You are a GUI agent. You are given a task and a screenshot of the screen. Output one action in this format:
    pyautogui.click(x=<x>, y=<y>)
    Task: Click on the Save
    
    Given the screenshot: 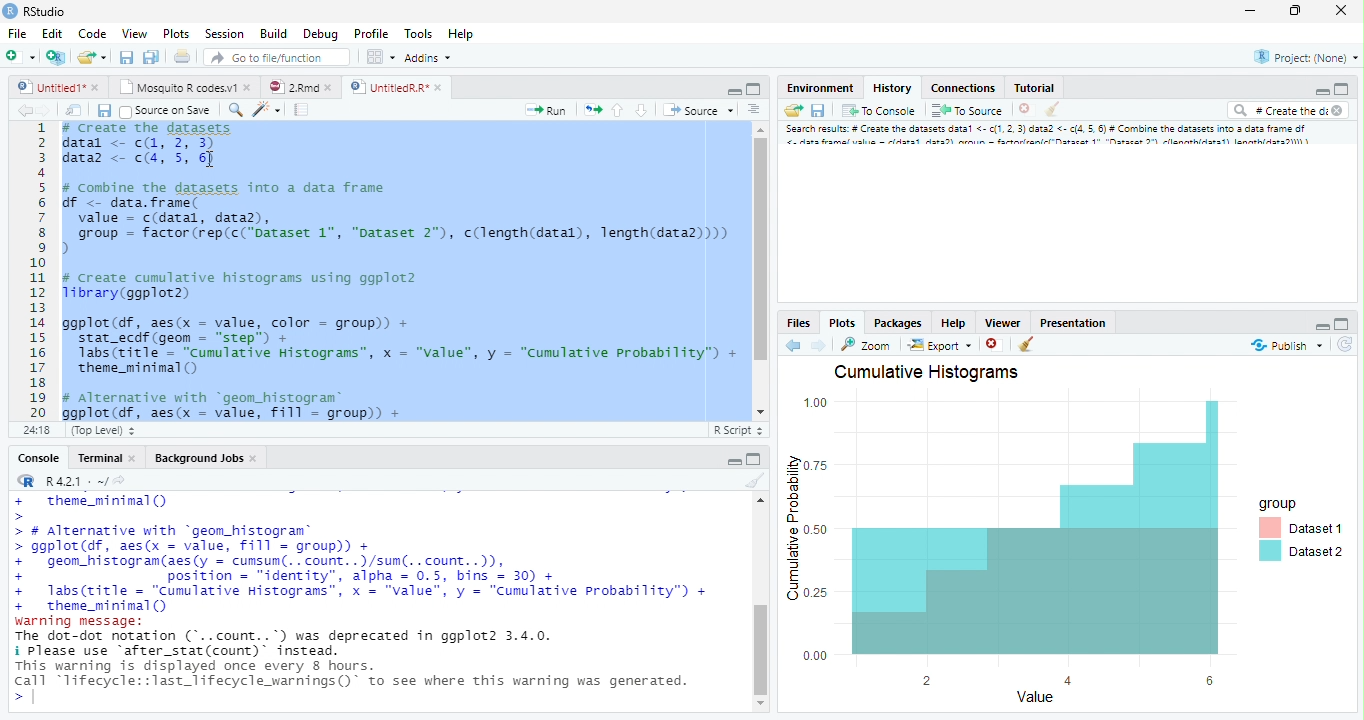 What is the action you would take?
    pyautogui.click(x=126, y=57)
    